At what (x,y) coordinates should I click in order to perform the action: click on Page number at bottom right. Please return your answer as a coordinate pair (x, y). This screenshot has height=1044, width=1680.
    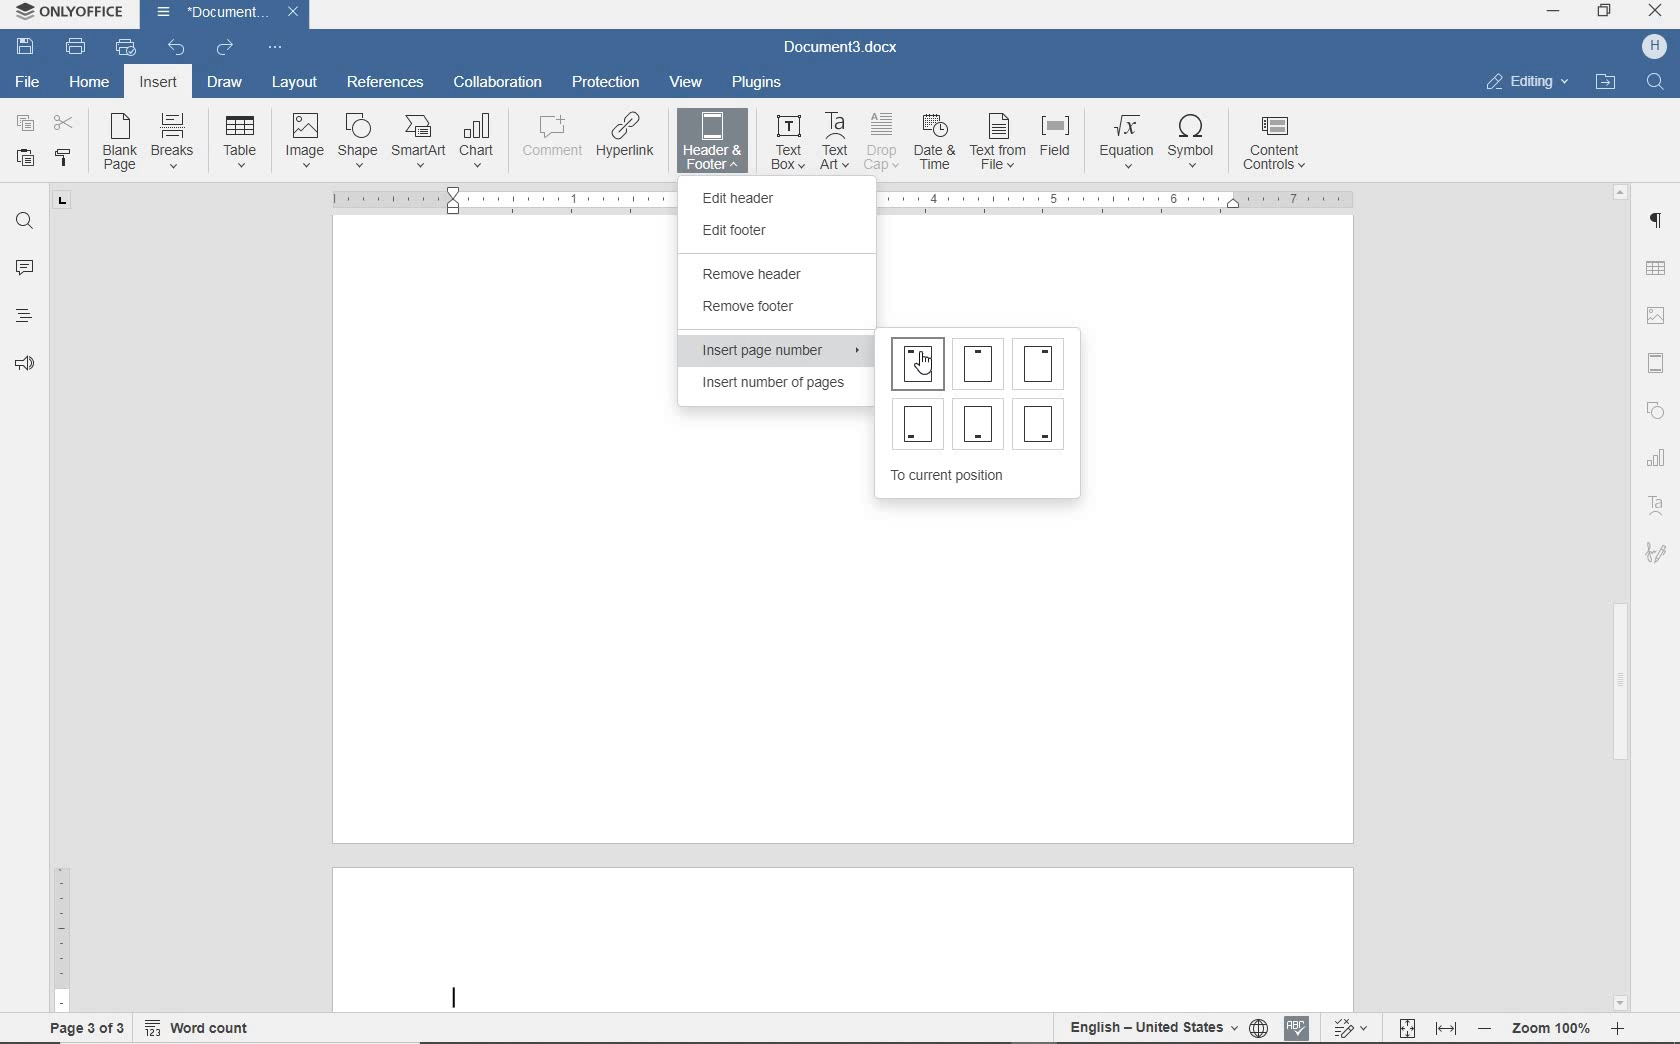
    Looking at the image, I should click on (1043, 423).